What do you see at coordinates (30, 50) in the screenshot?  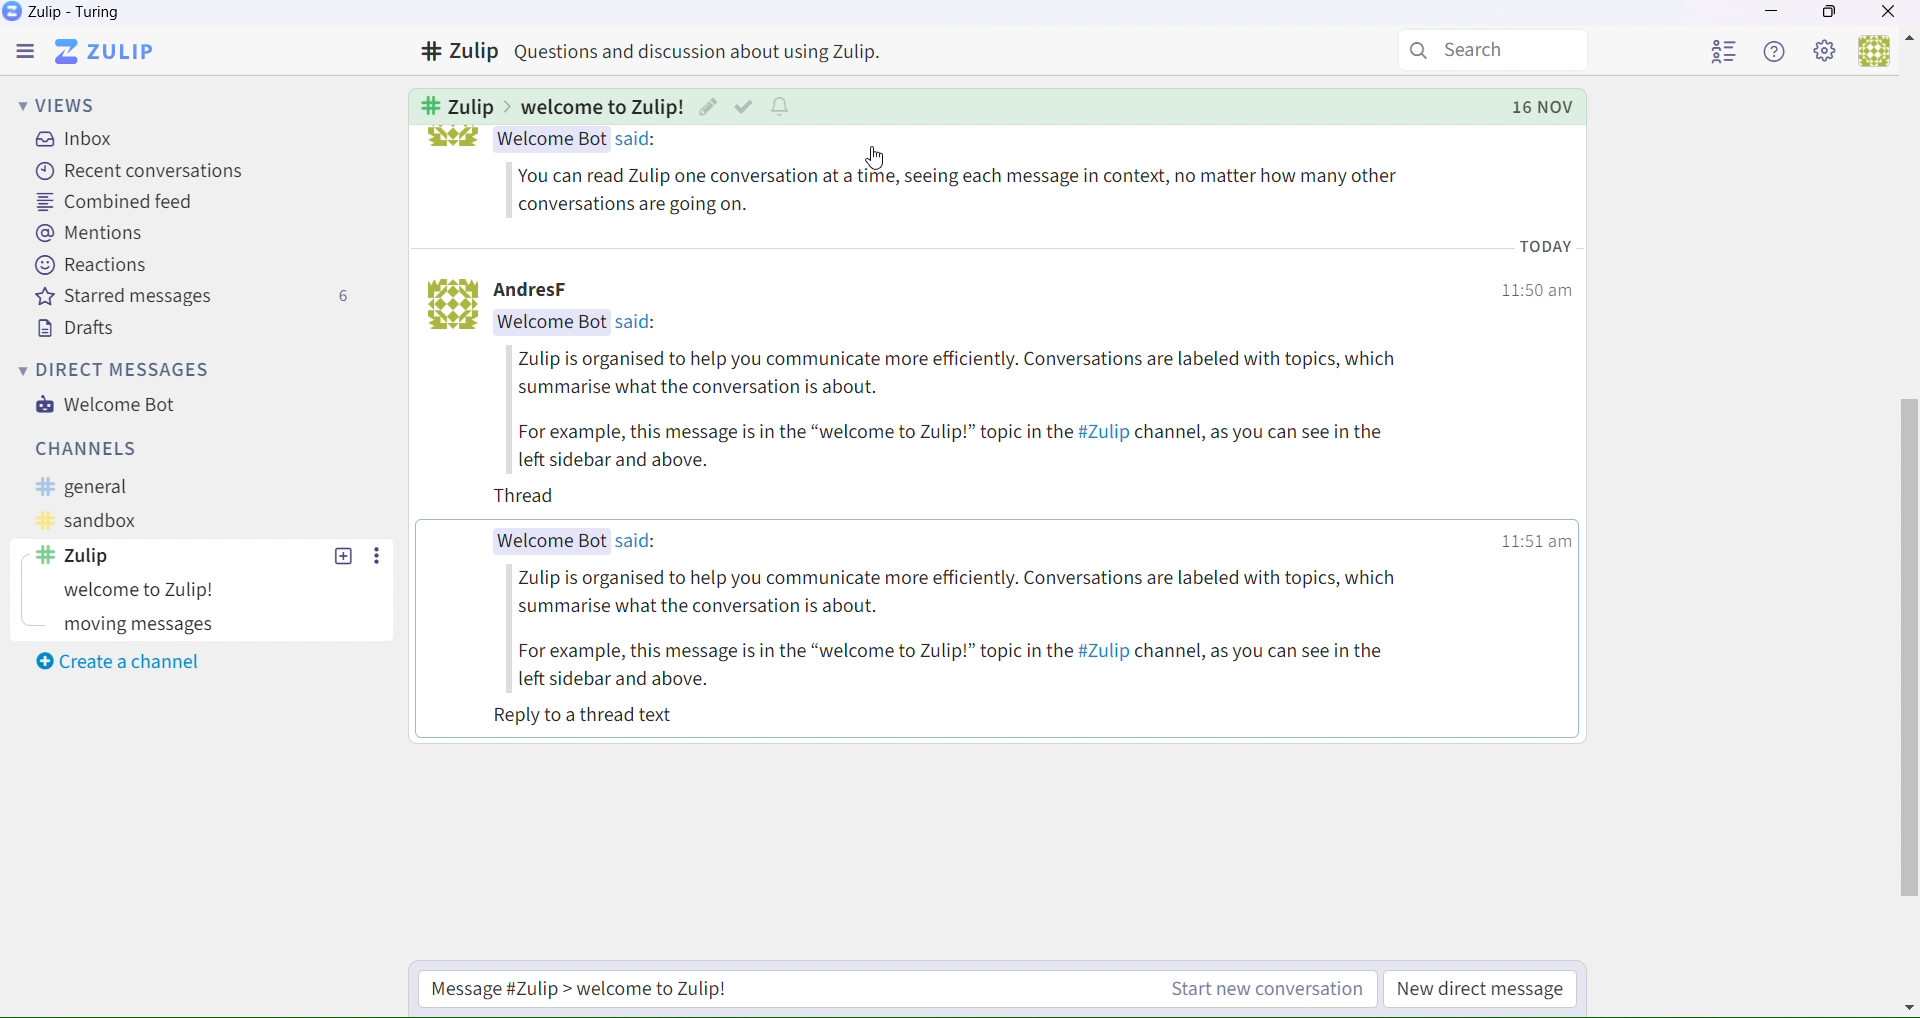 I see `Menu` at bounding box center [30, 50].